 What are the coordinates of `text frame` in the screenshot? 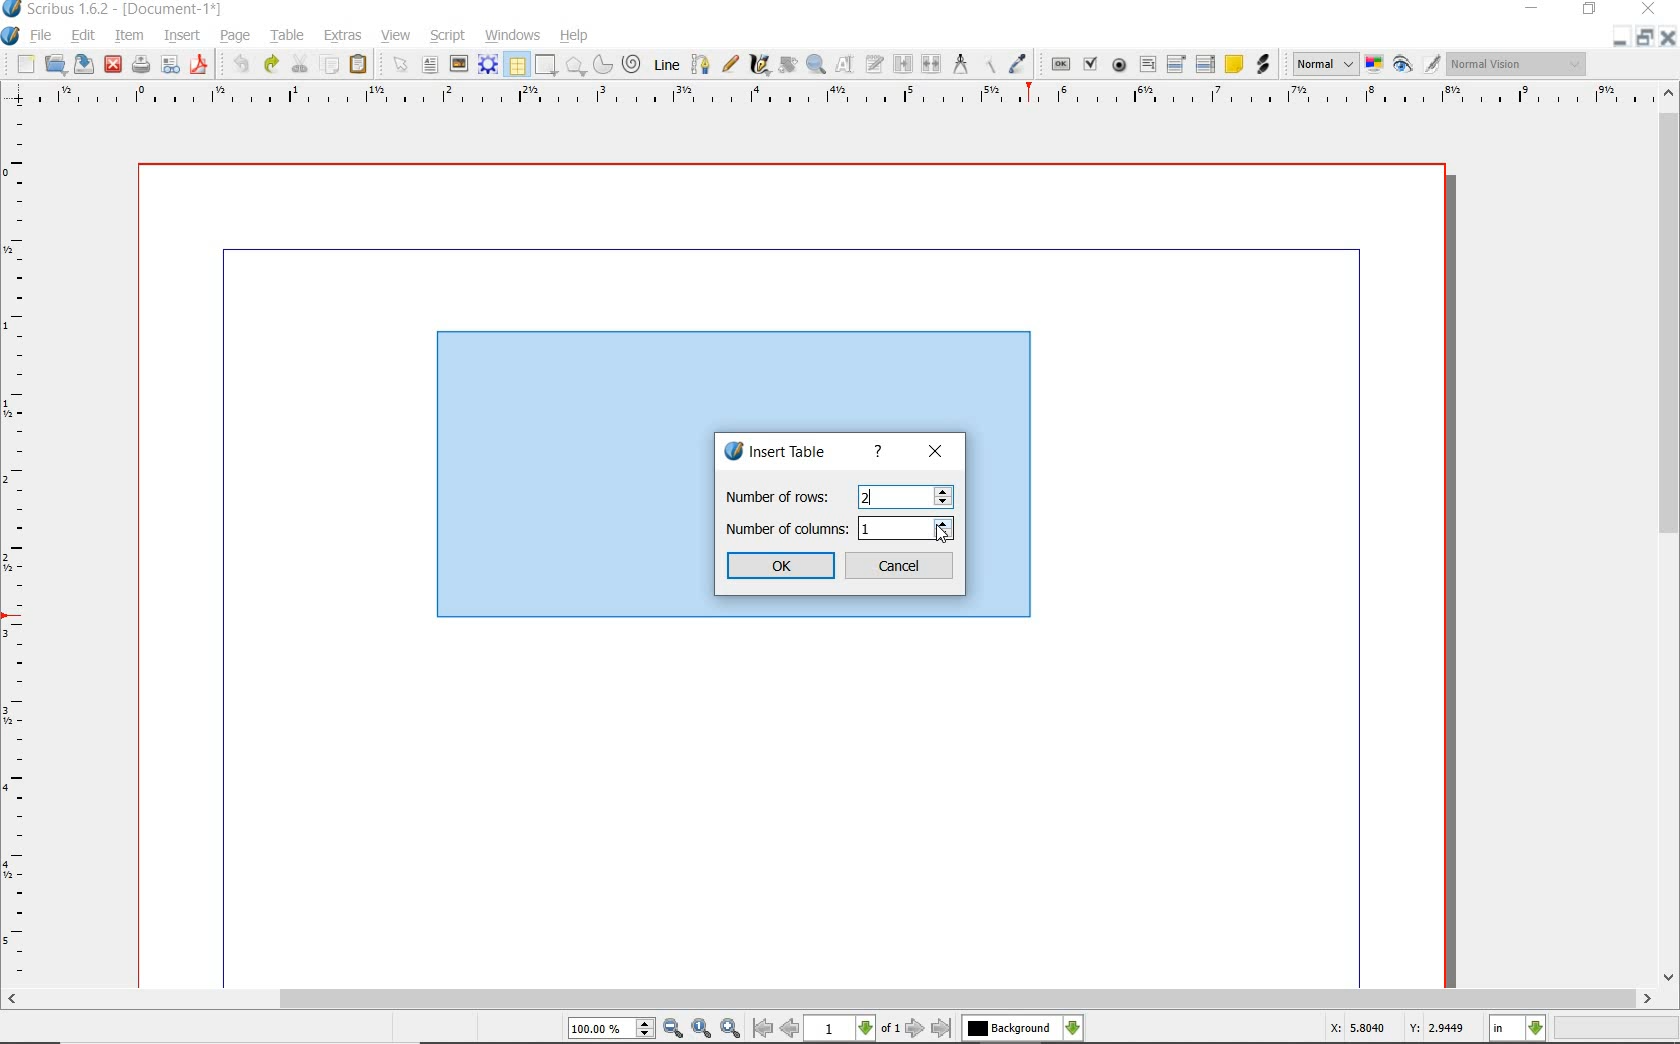 It's located at (431, 67).